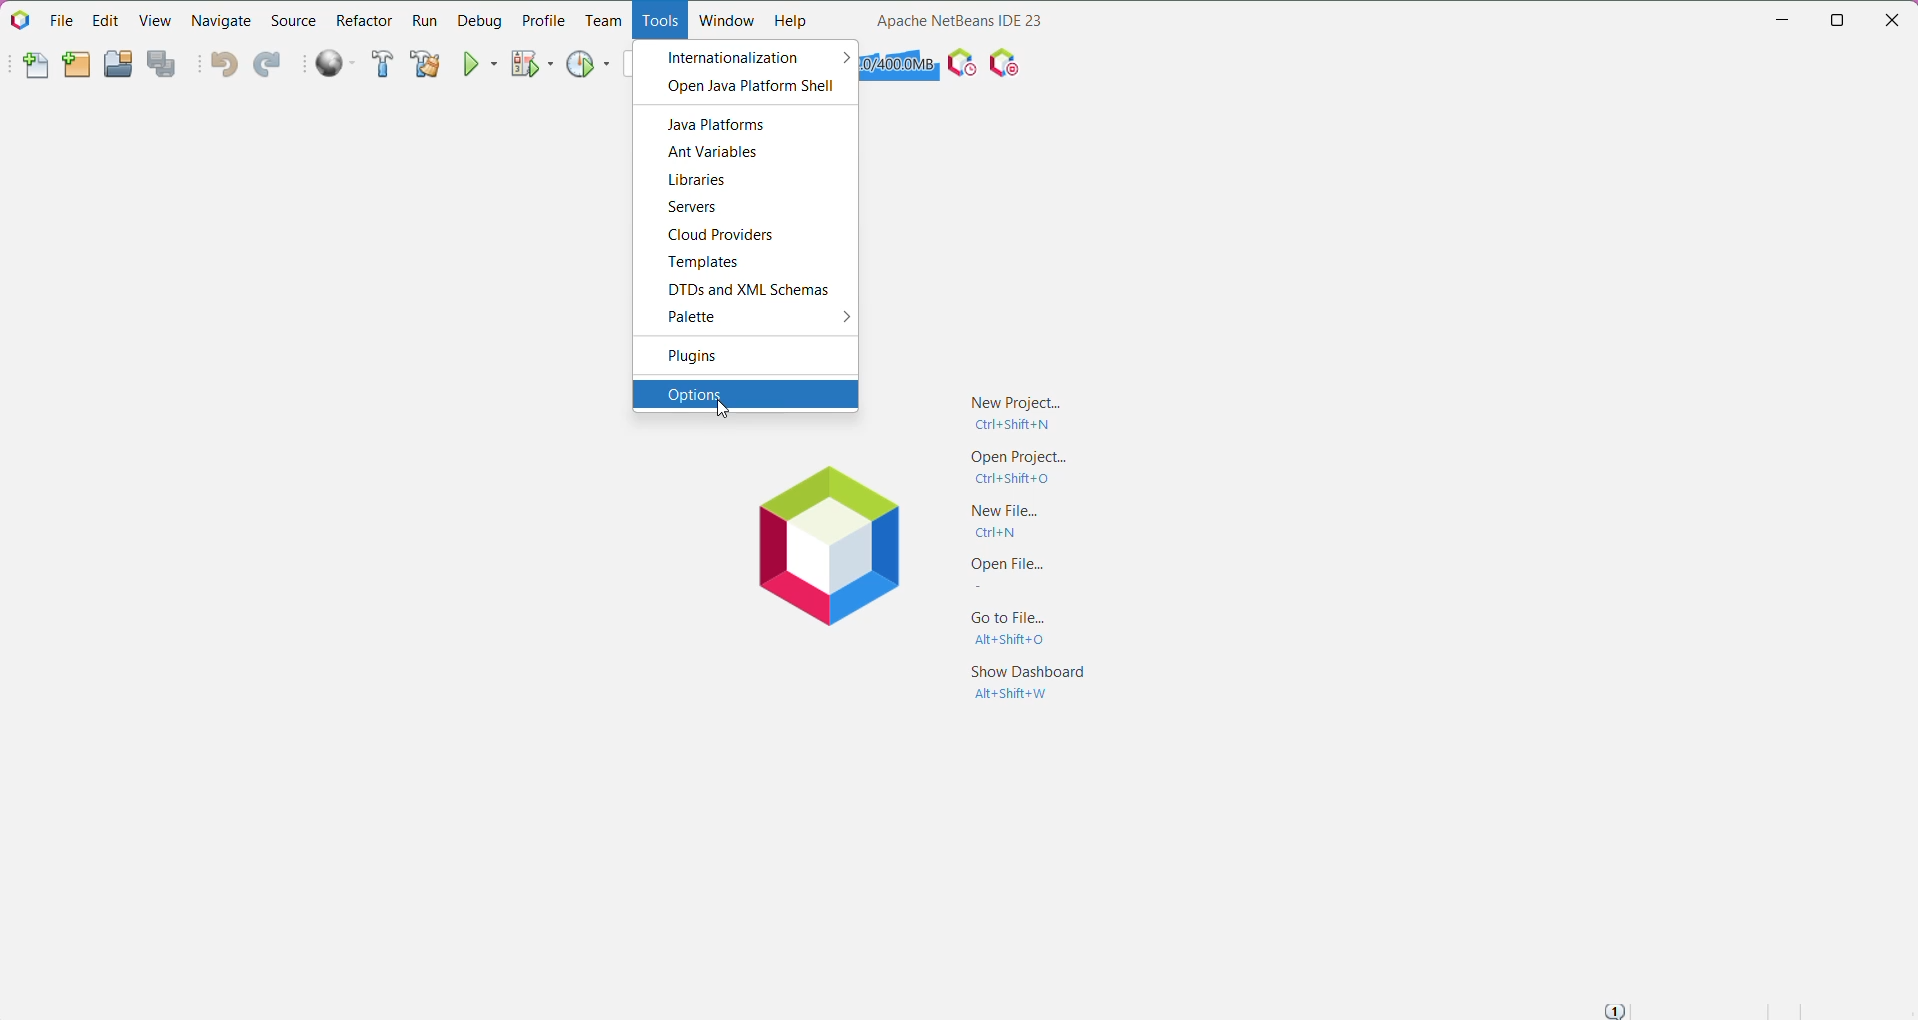  Describe the element at coordinates (725, 20) in the screenshot. I see `Window` at that location.